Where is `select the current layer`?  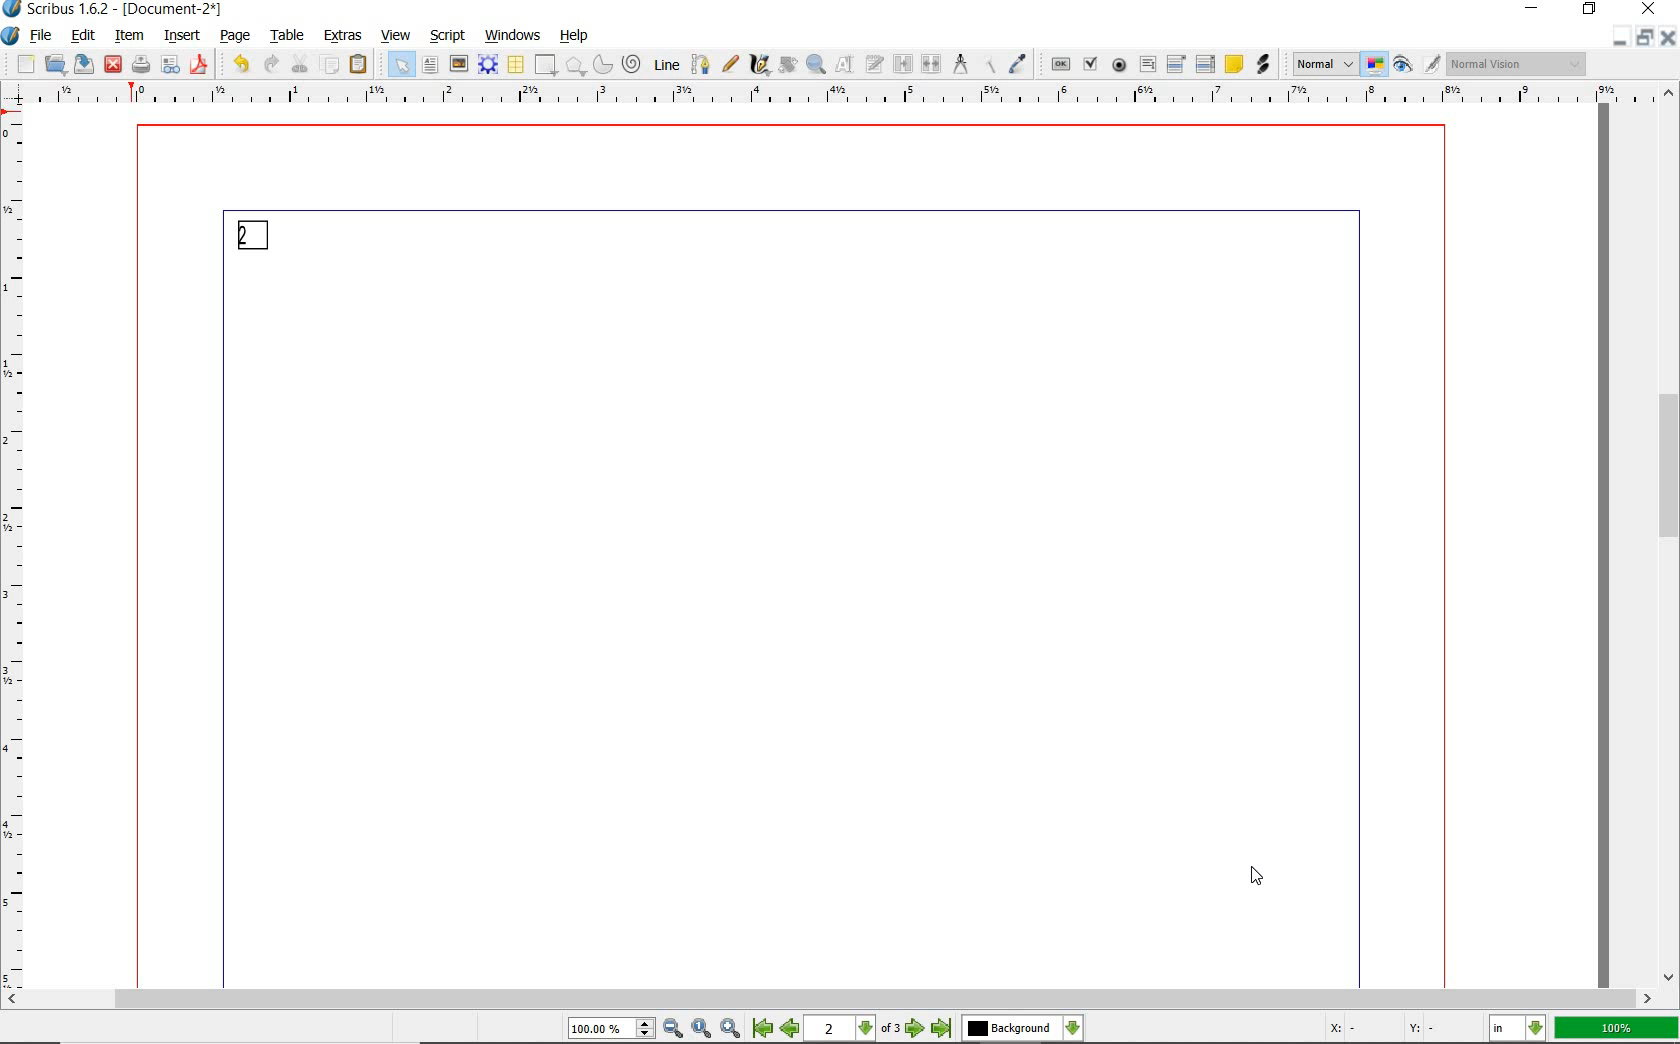 select the current layer is located at coordinates (1022, 1029).